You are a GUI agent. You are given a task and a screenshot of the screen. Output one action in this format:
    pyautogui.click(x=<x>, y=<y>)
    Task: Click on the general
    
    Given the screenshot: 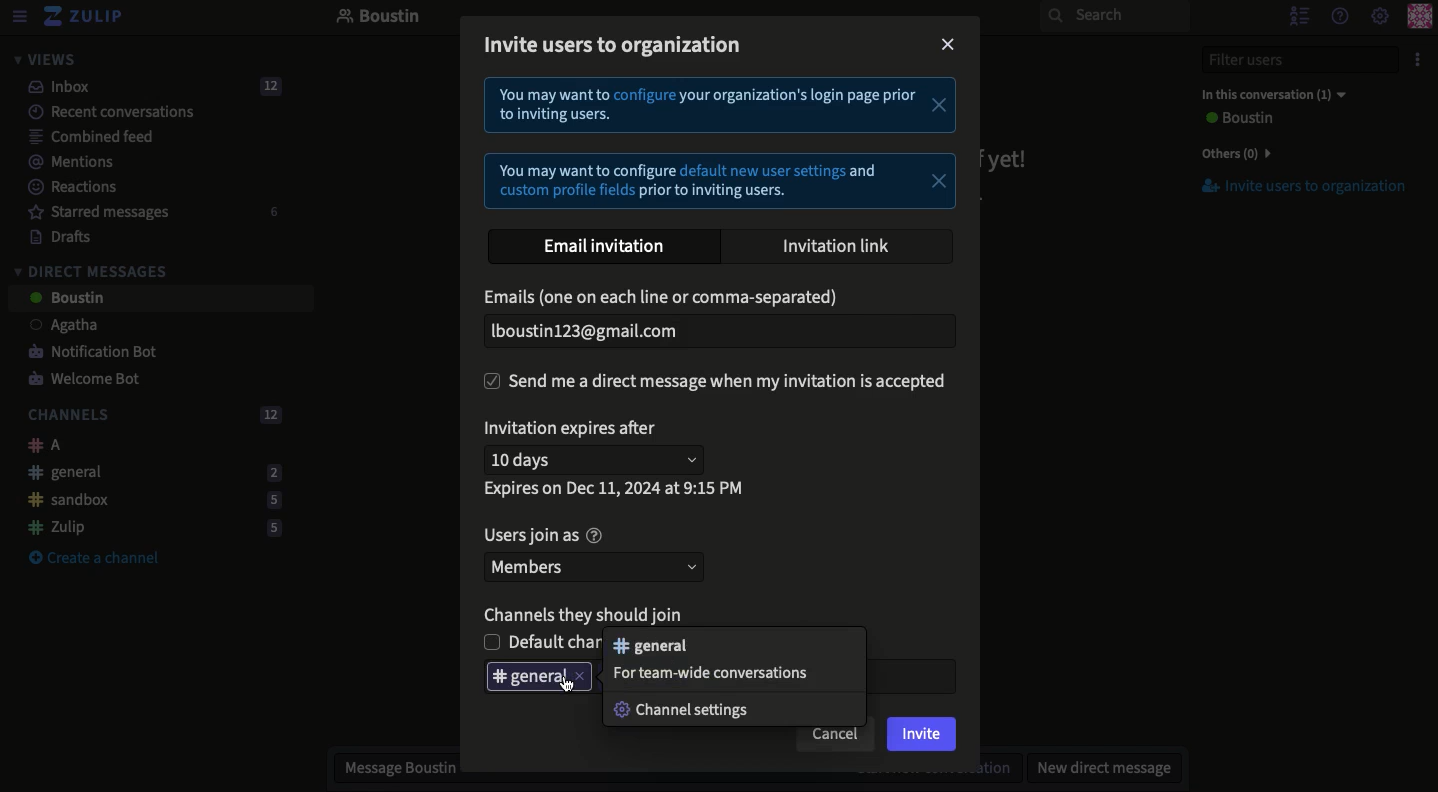 What is the action you would take?
    pyautogui.click(x=653, y=647)
    